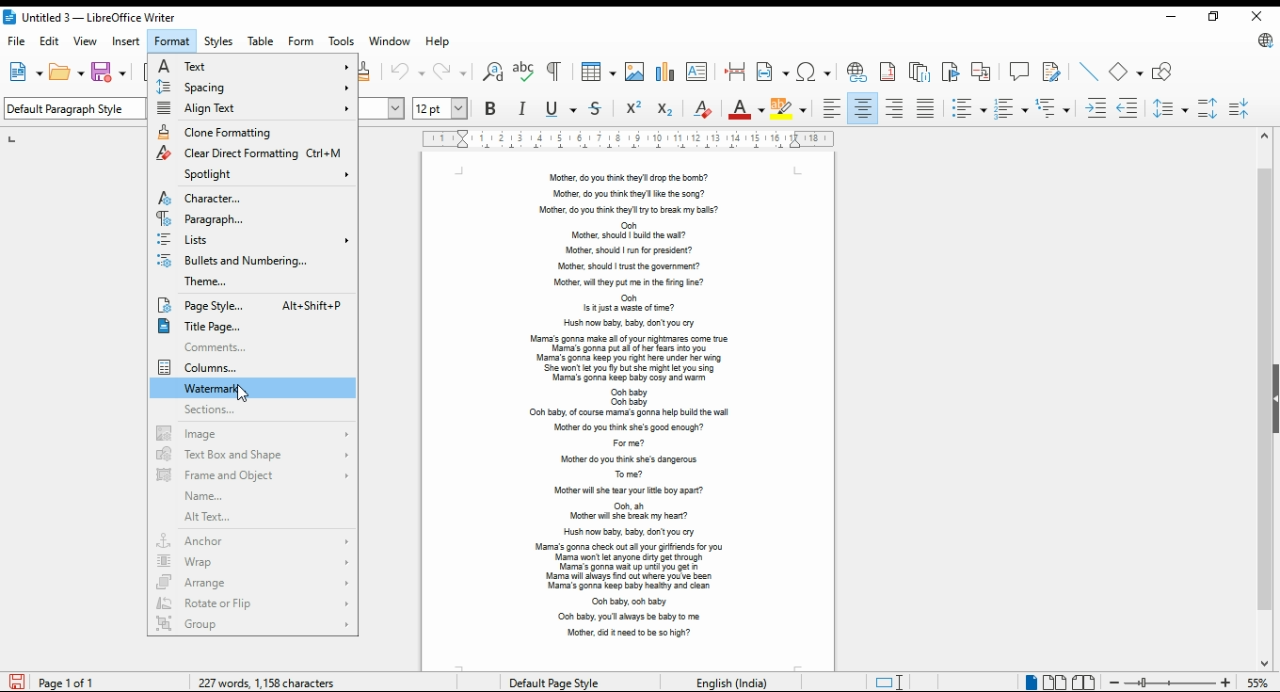  I want to click on text, so click(627, 401).